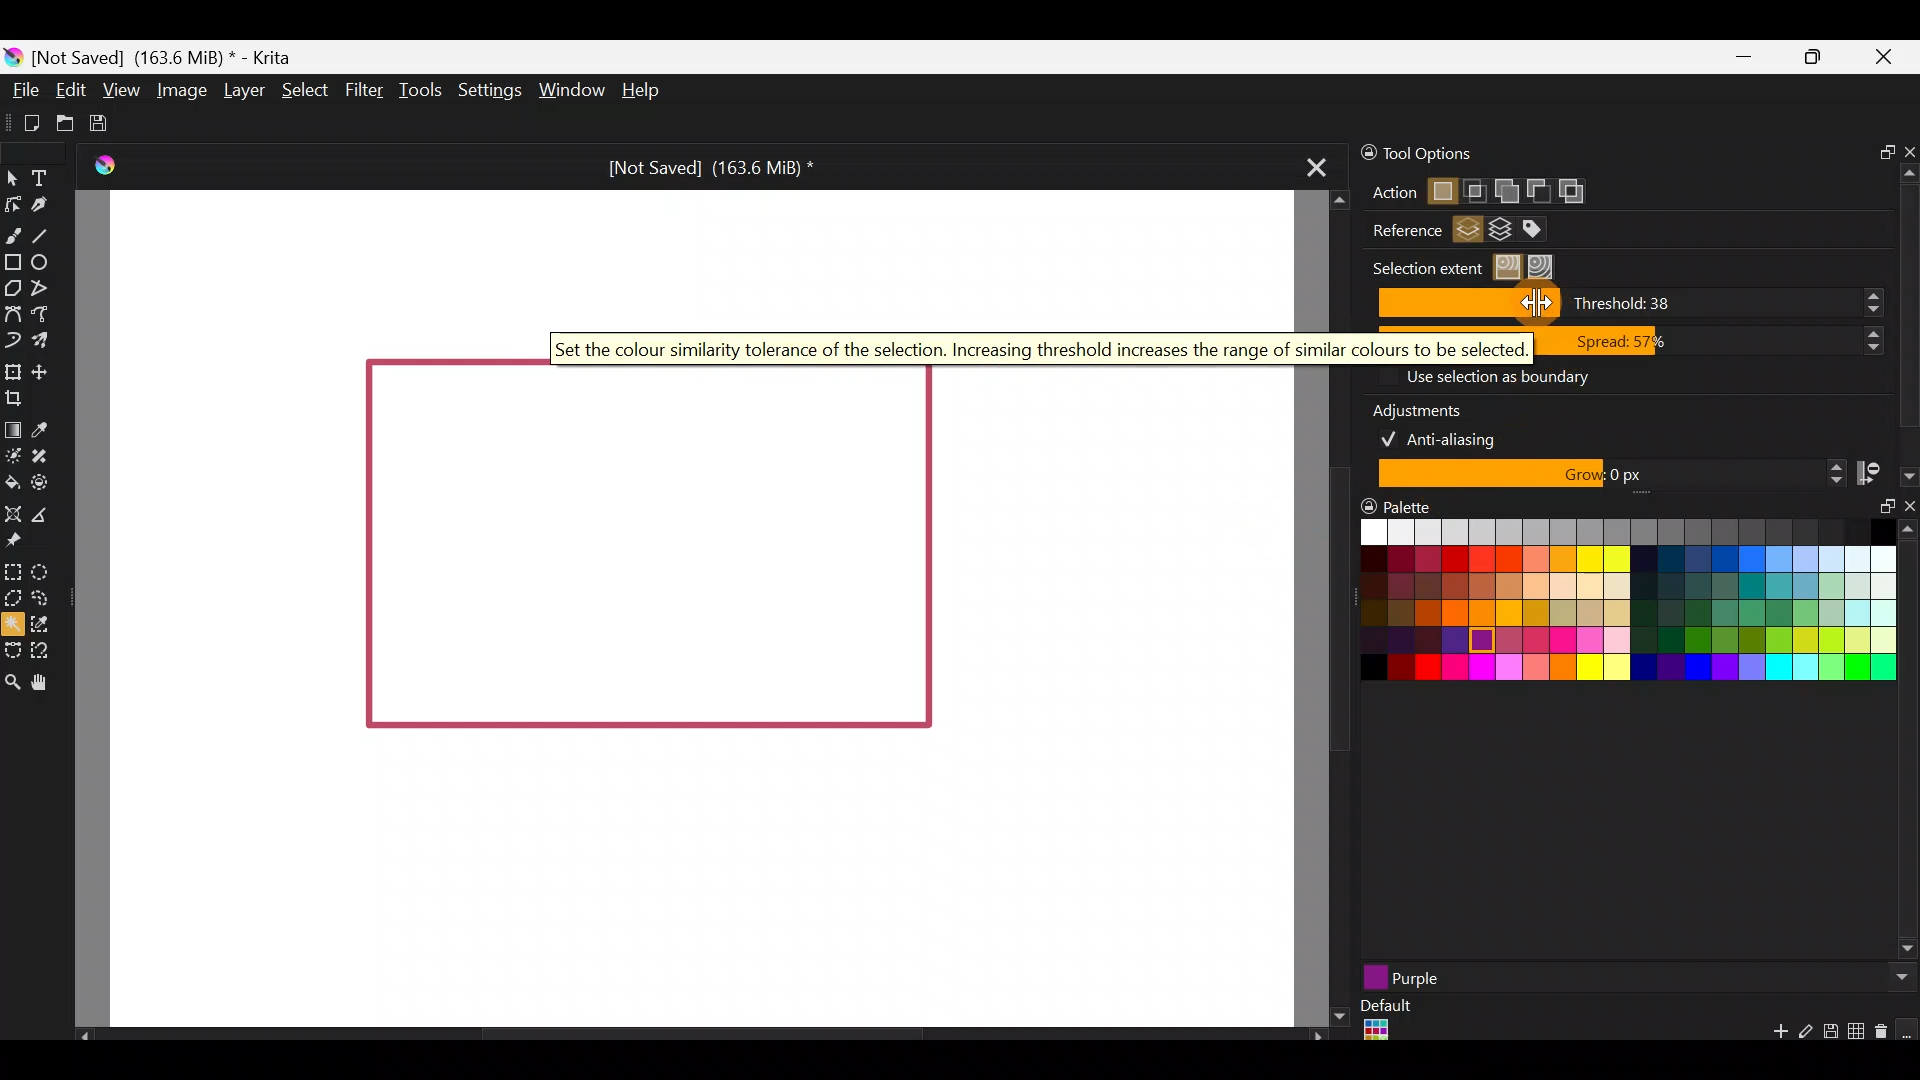  I want to click on Dynamic brush tool, so click(12, 339).